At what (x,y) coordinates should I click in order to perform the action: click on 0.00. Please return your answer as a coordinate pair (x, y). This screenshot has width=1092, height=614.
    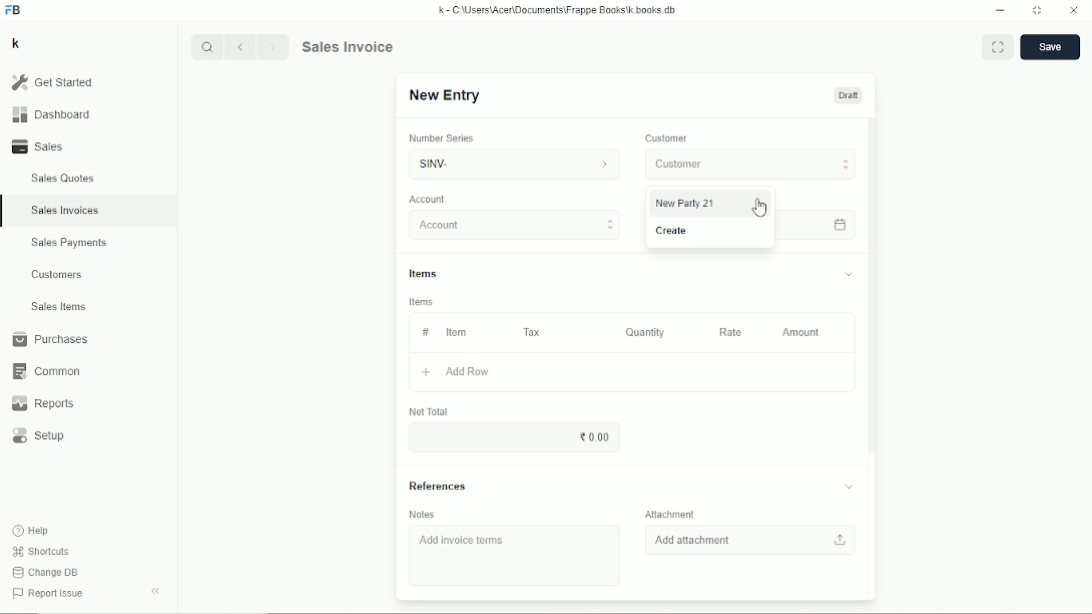
    Looking at the image, I should click on (596, 436).